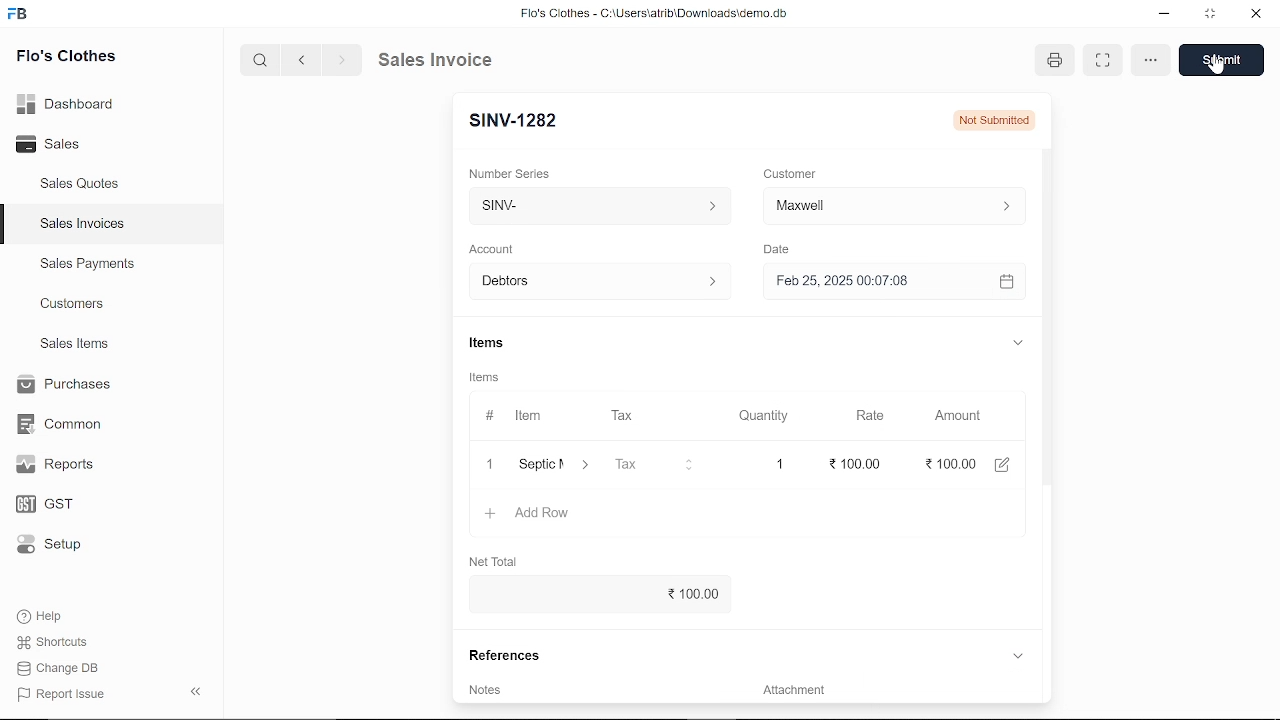 This screenshot has width=1280, height=720. Describe the element at coordinates (596, 281) in the screenshot. I see `Debtors` at that location.